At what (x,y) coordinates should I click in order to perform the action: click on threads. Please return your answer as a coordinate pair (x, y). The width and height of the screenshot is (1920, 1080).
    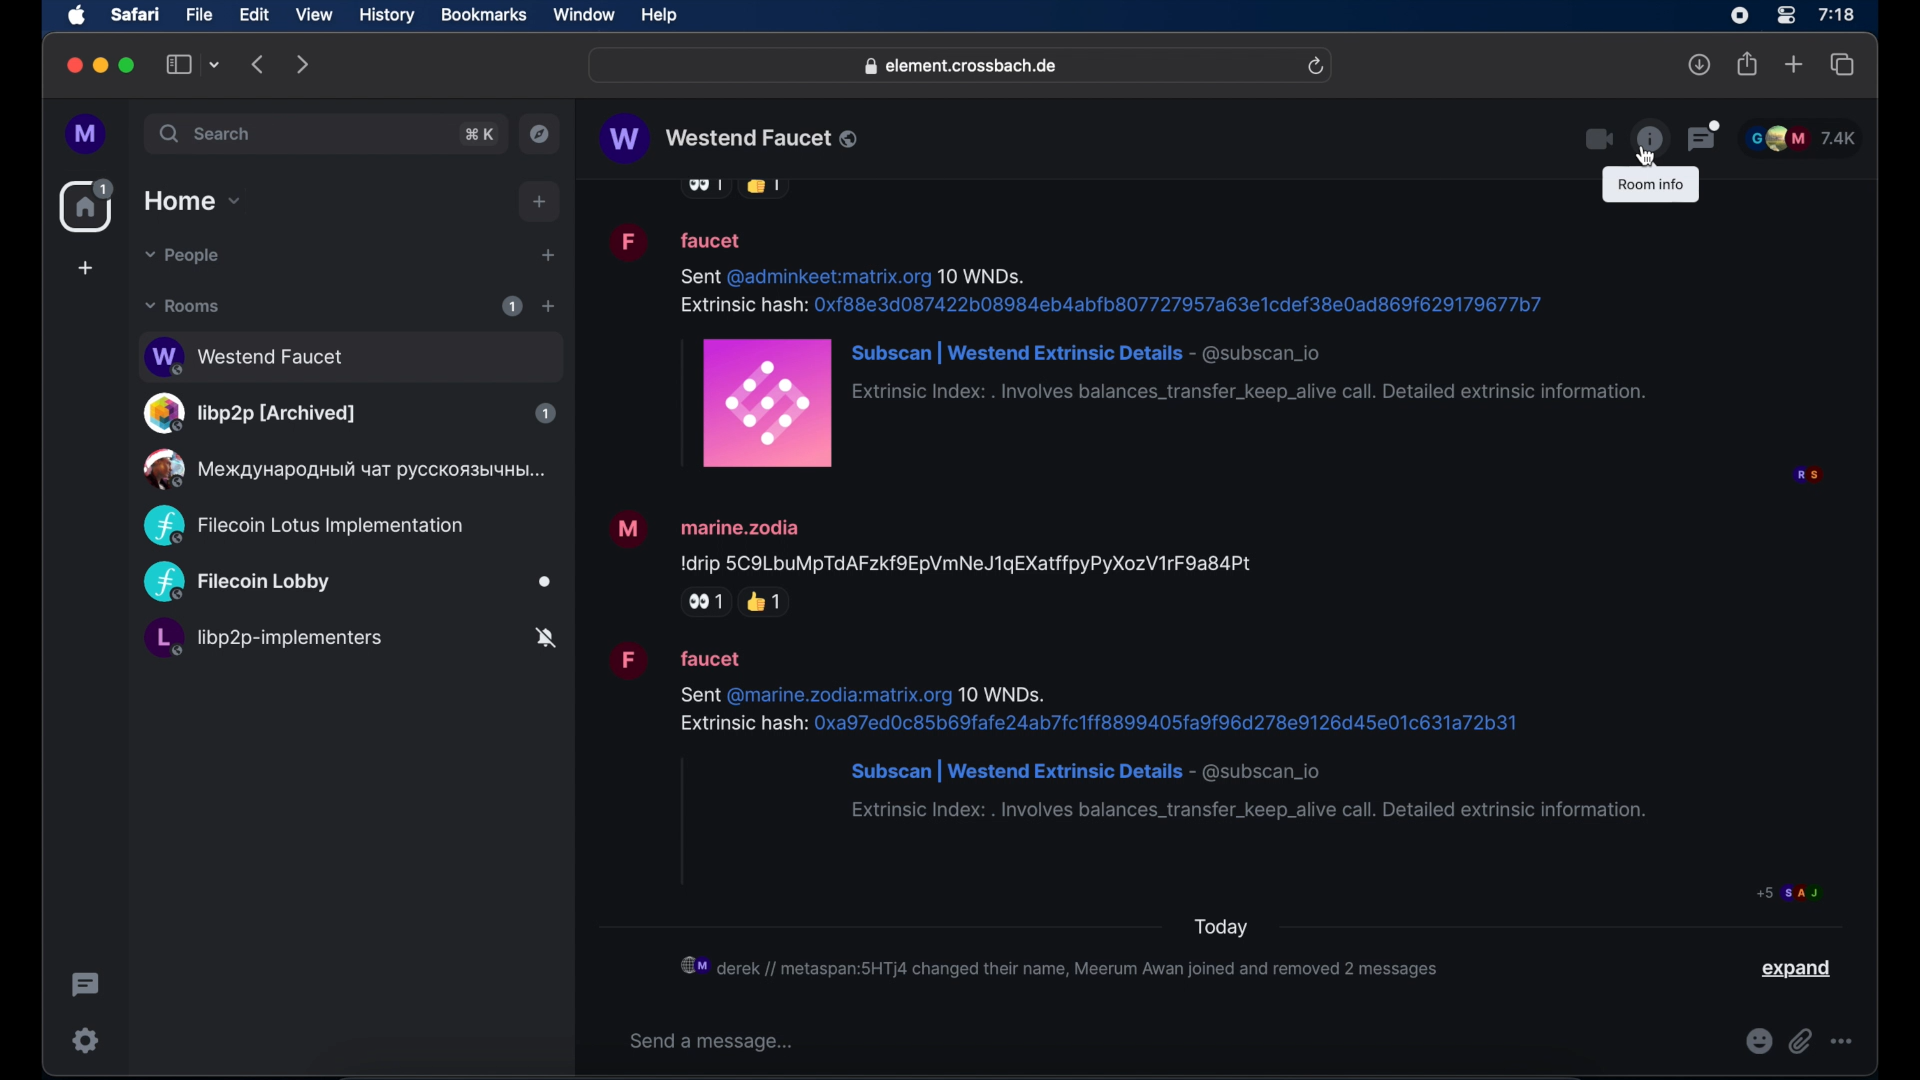
    Looking at the image, I should click on (1705, 136).